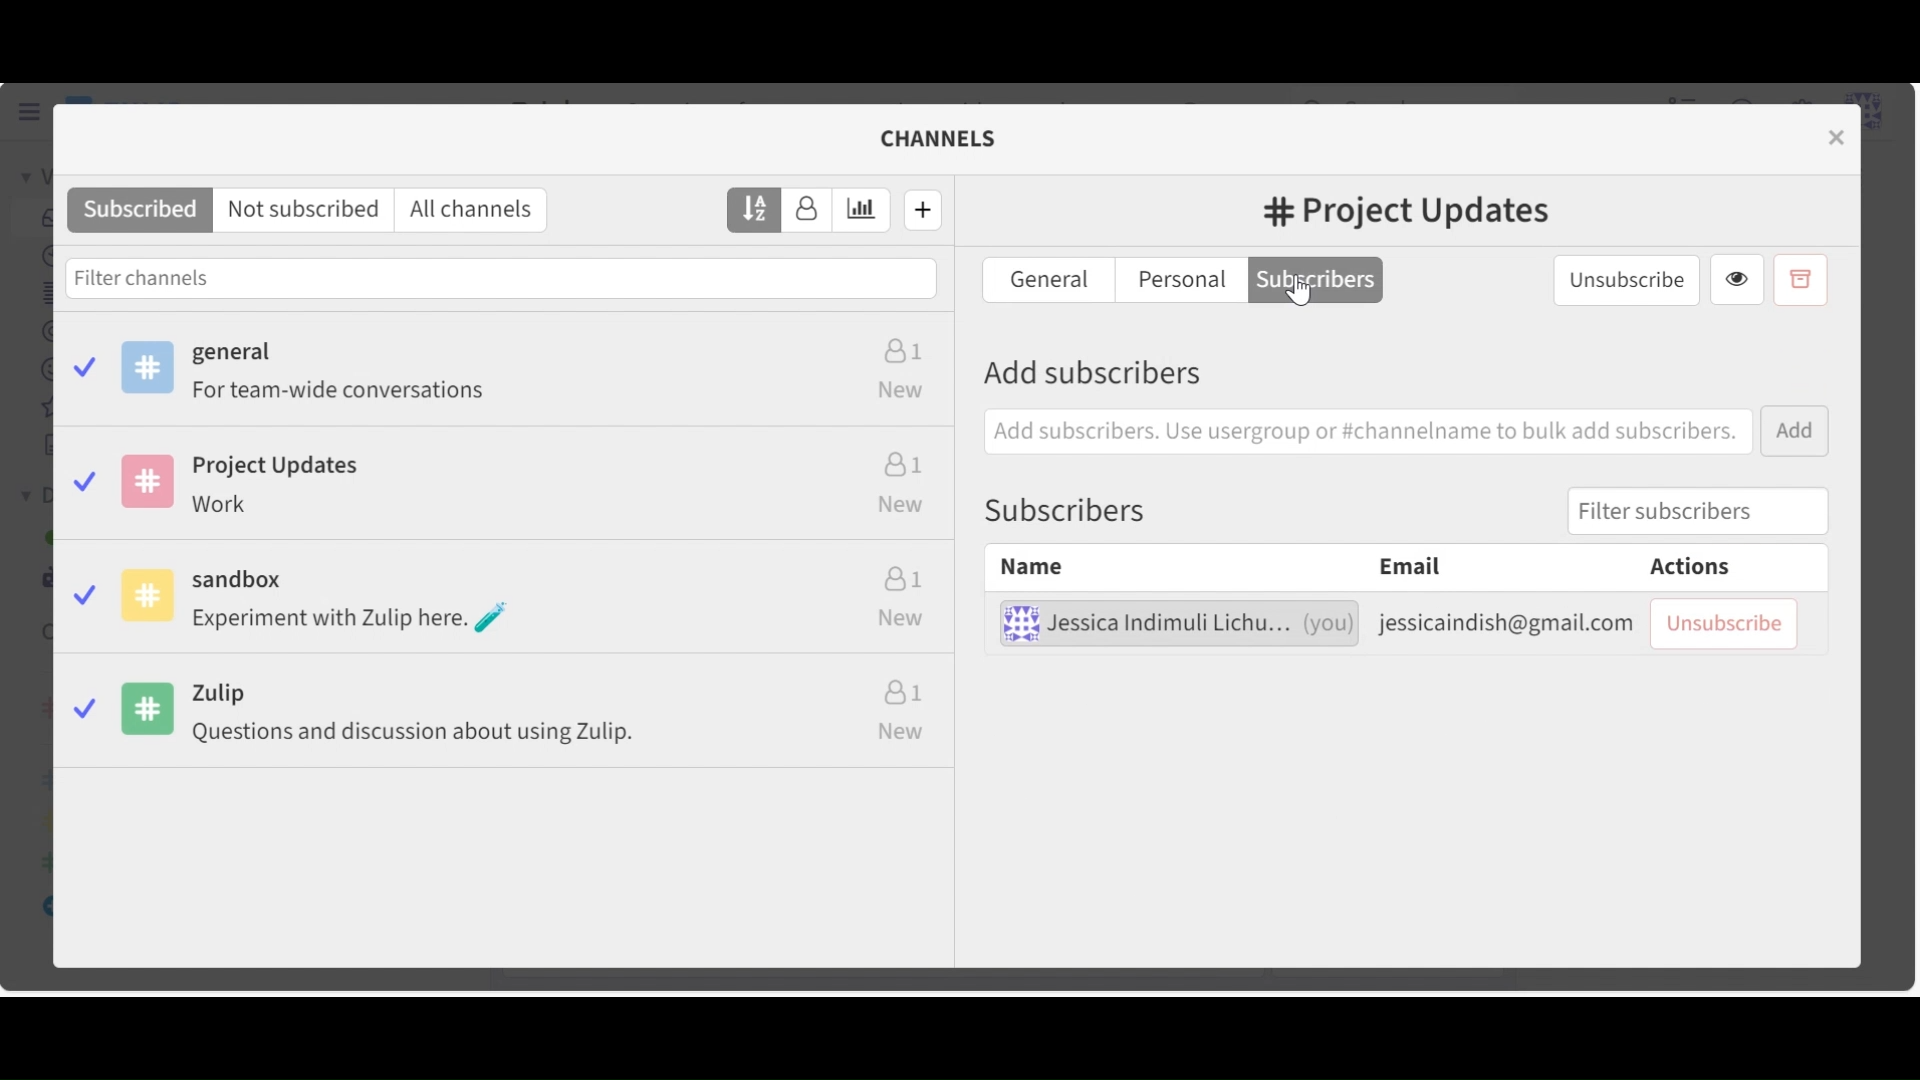 The width and height of the screenshot is (1920, 1080). I want to click on Close, so click(1834, 140).